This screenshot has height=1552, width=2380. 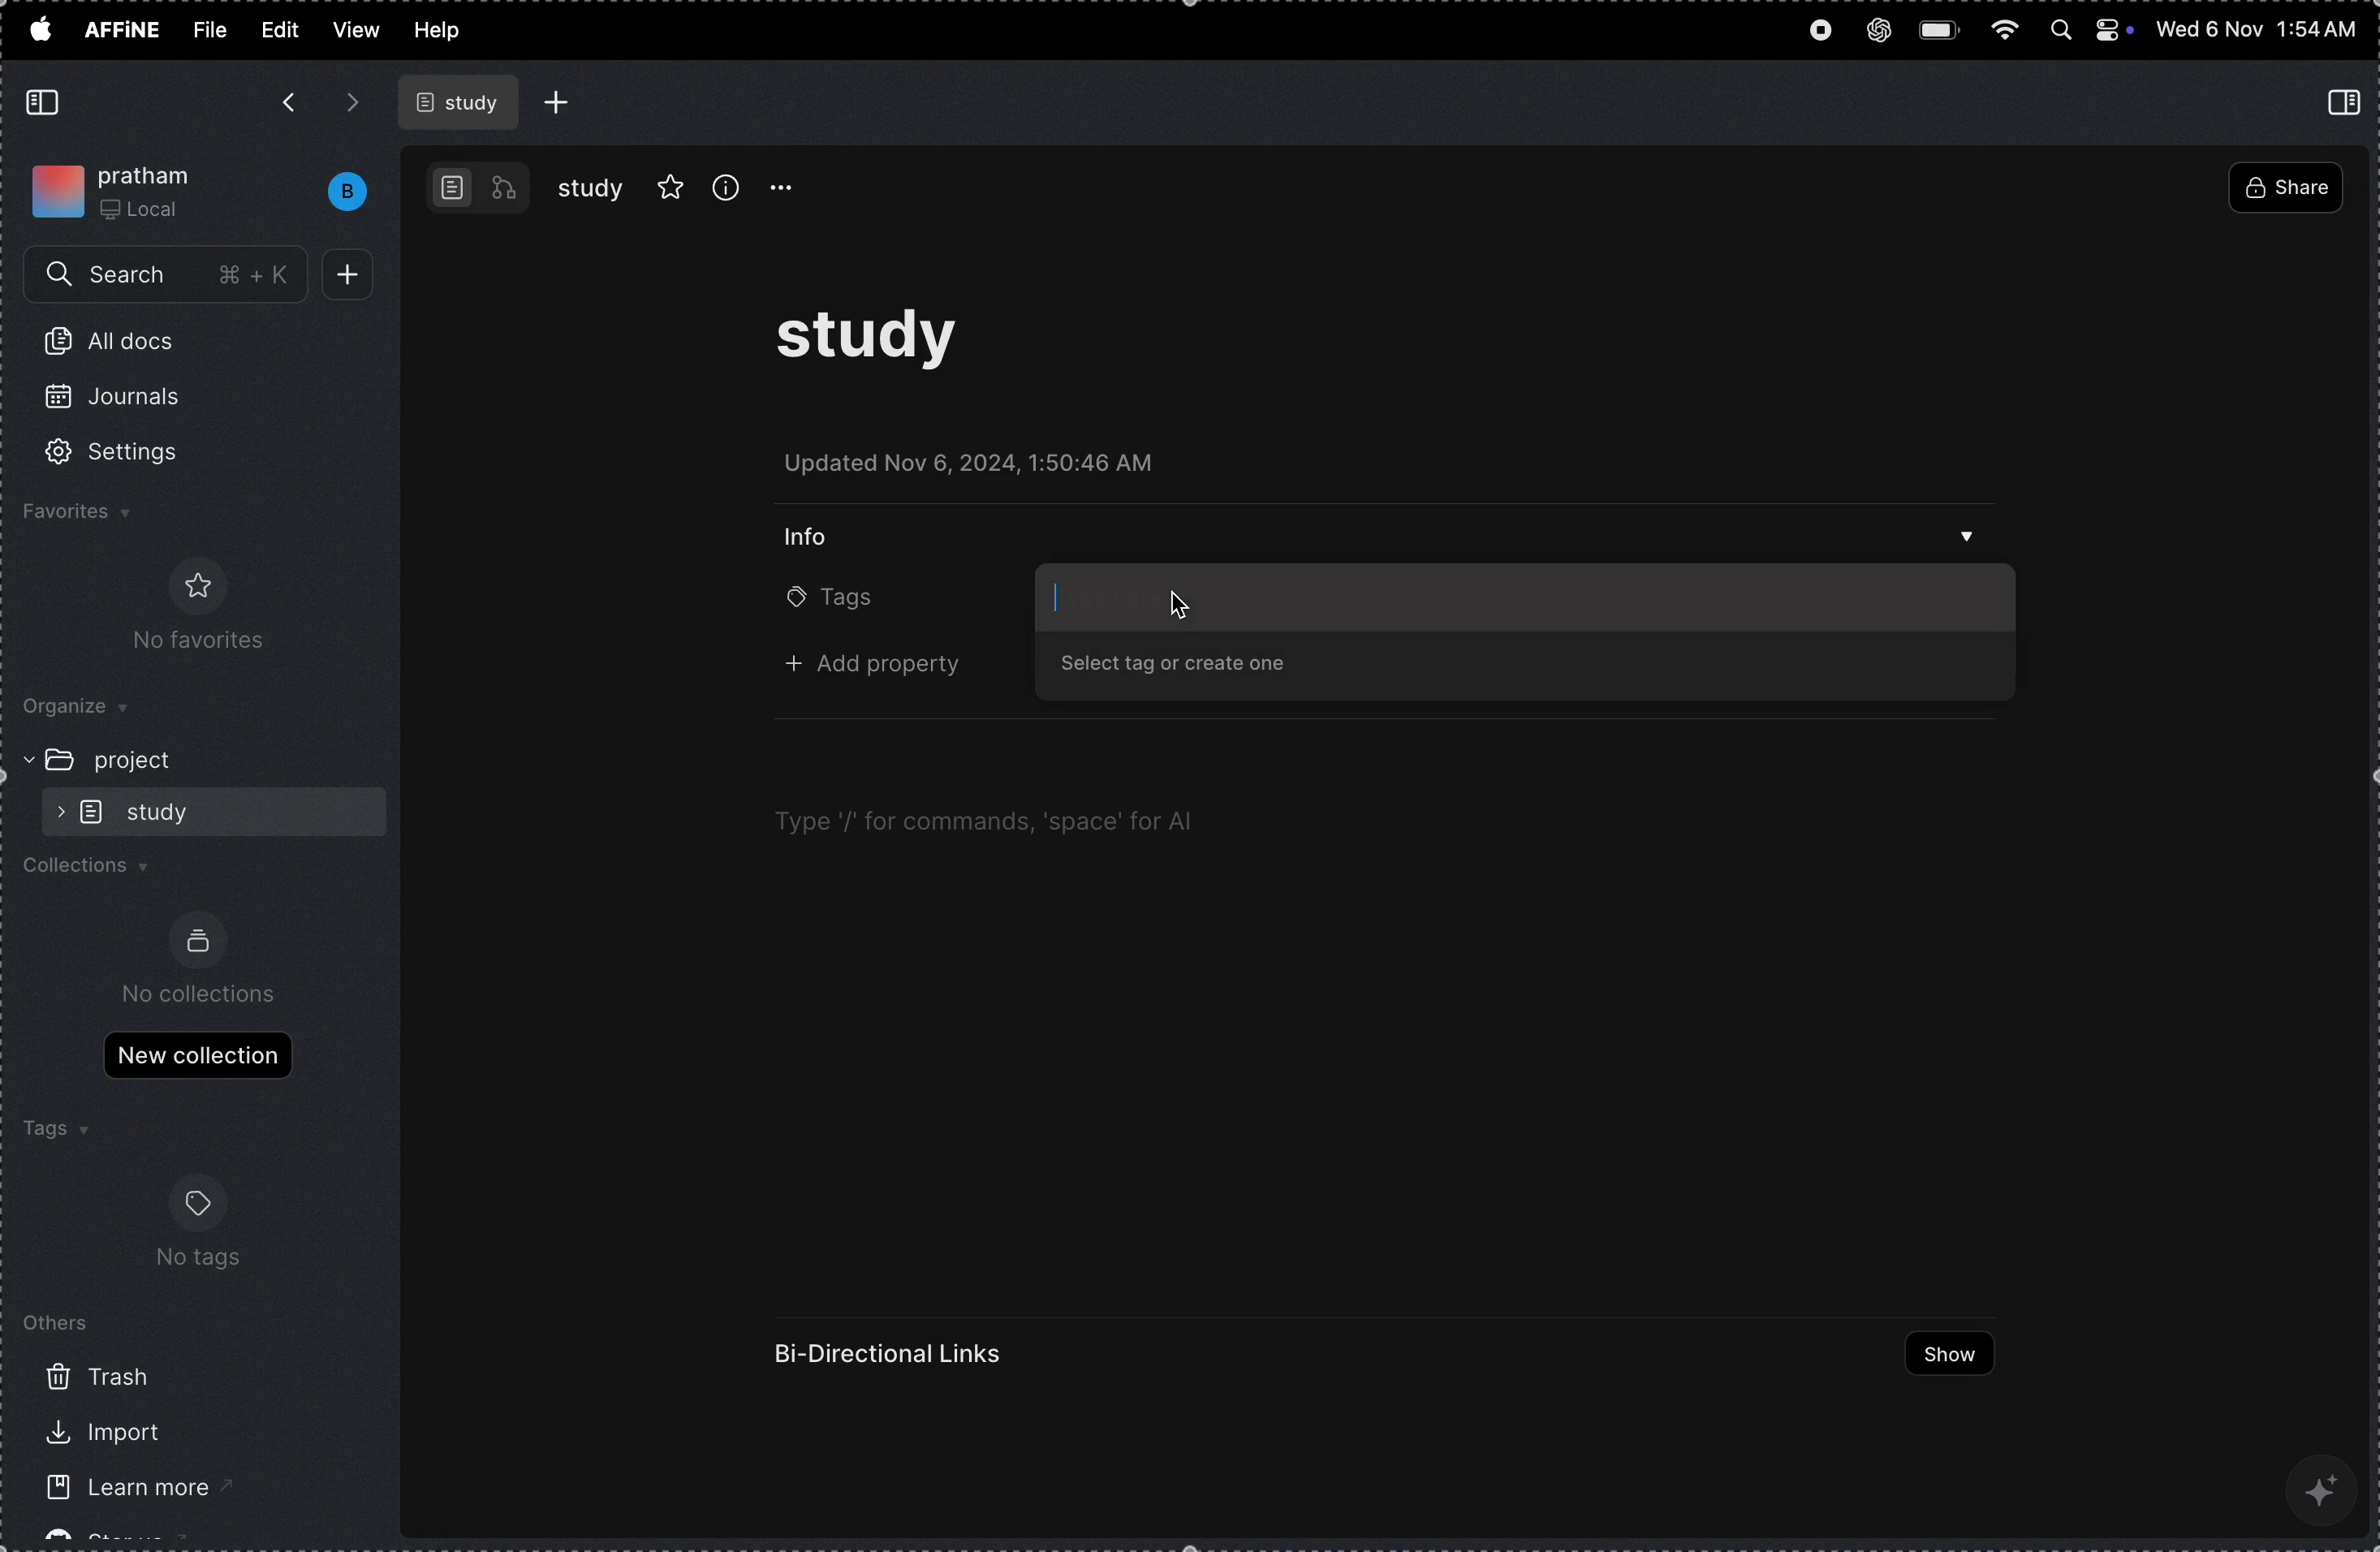 What do you see at coordinates (193, 585) in the screenshot?
I see `favorite logo` at bounding box center [193, 585].